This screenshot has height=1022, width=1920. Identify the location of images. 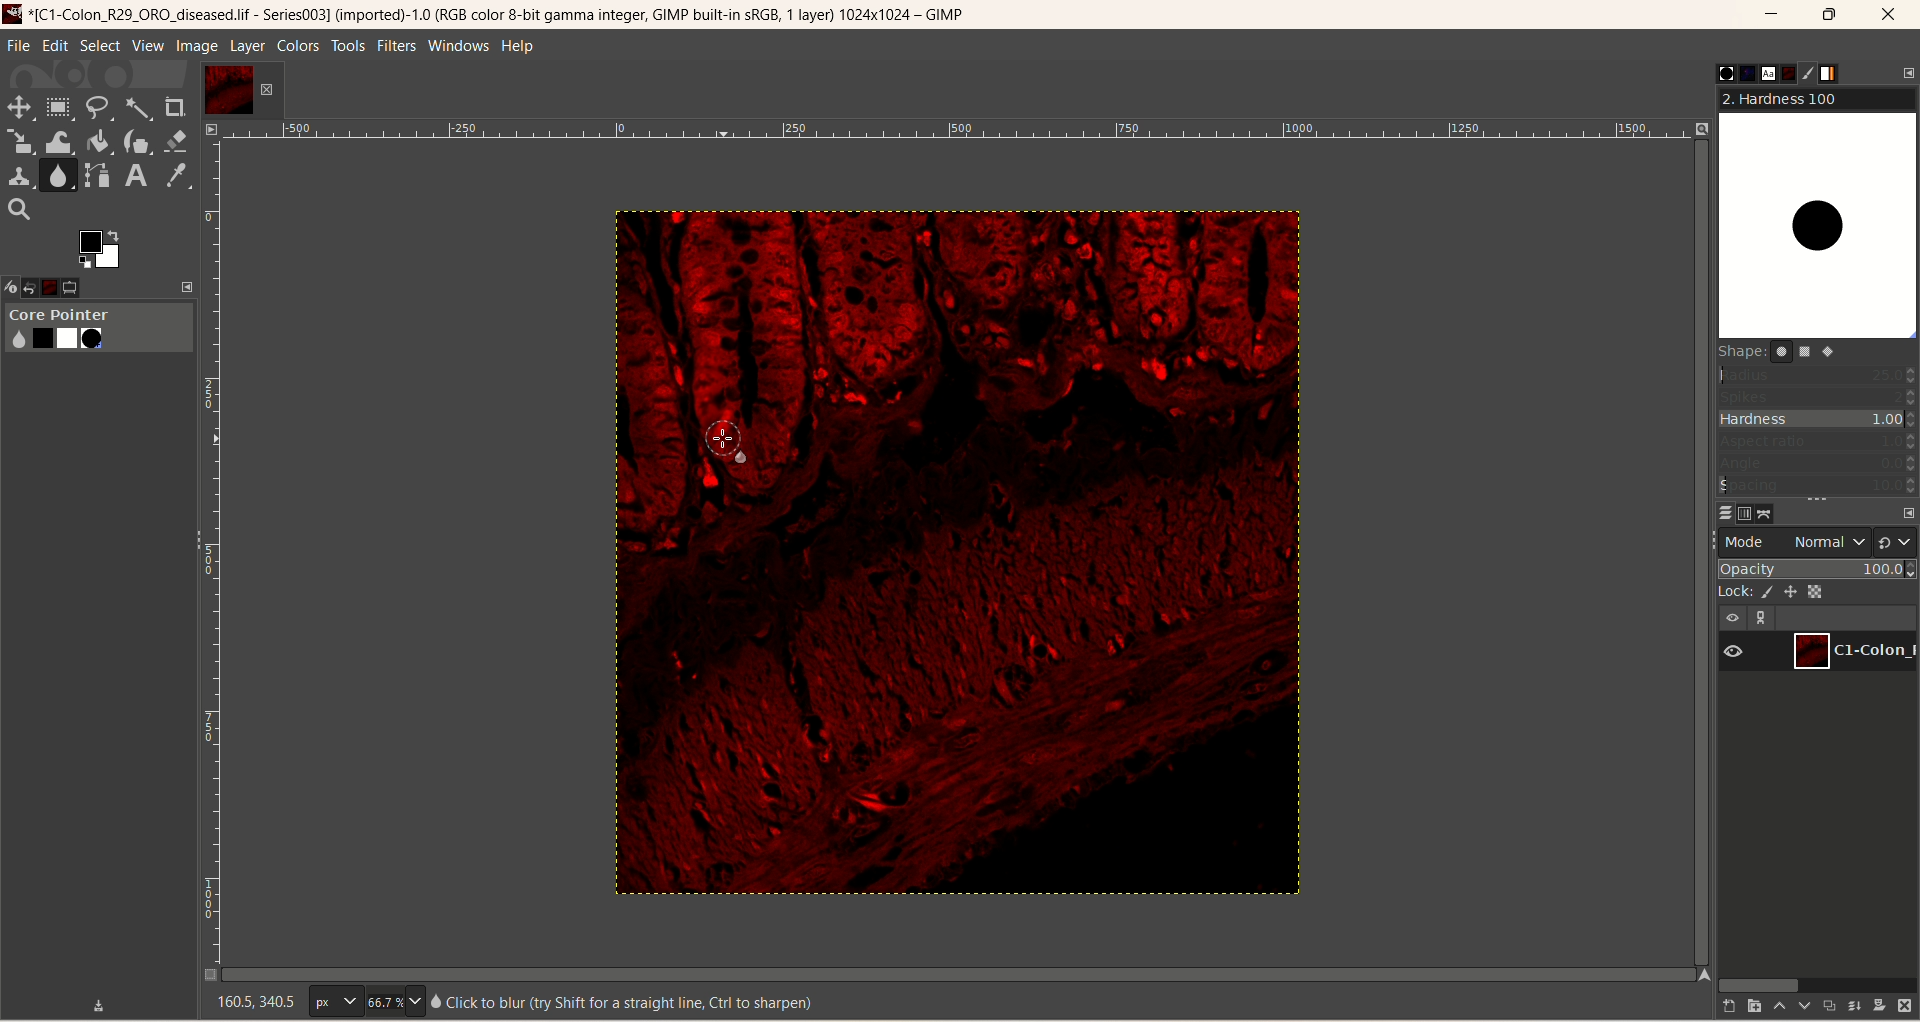
(63, 285).